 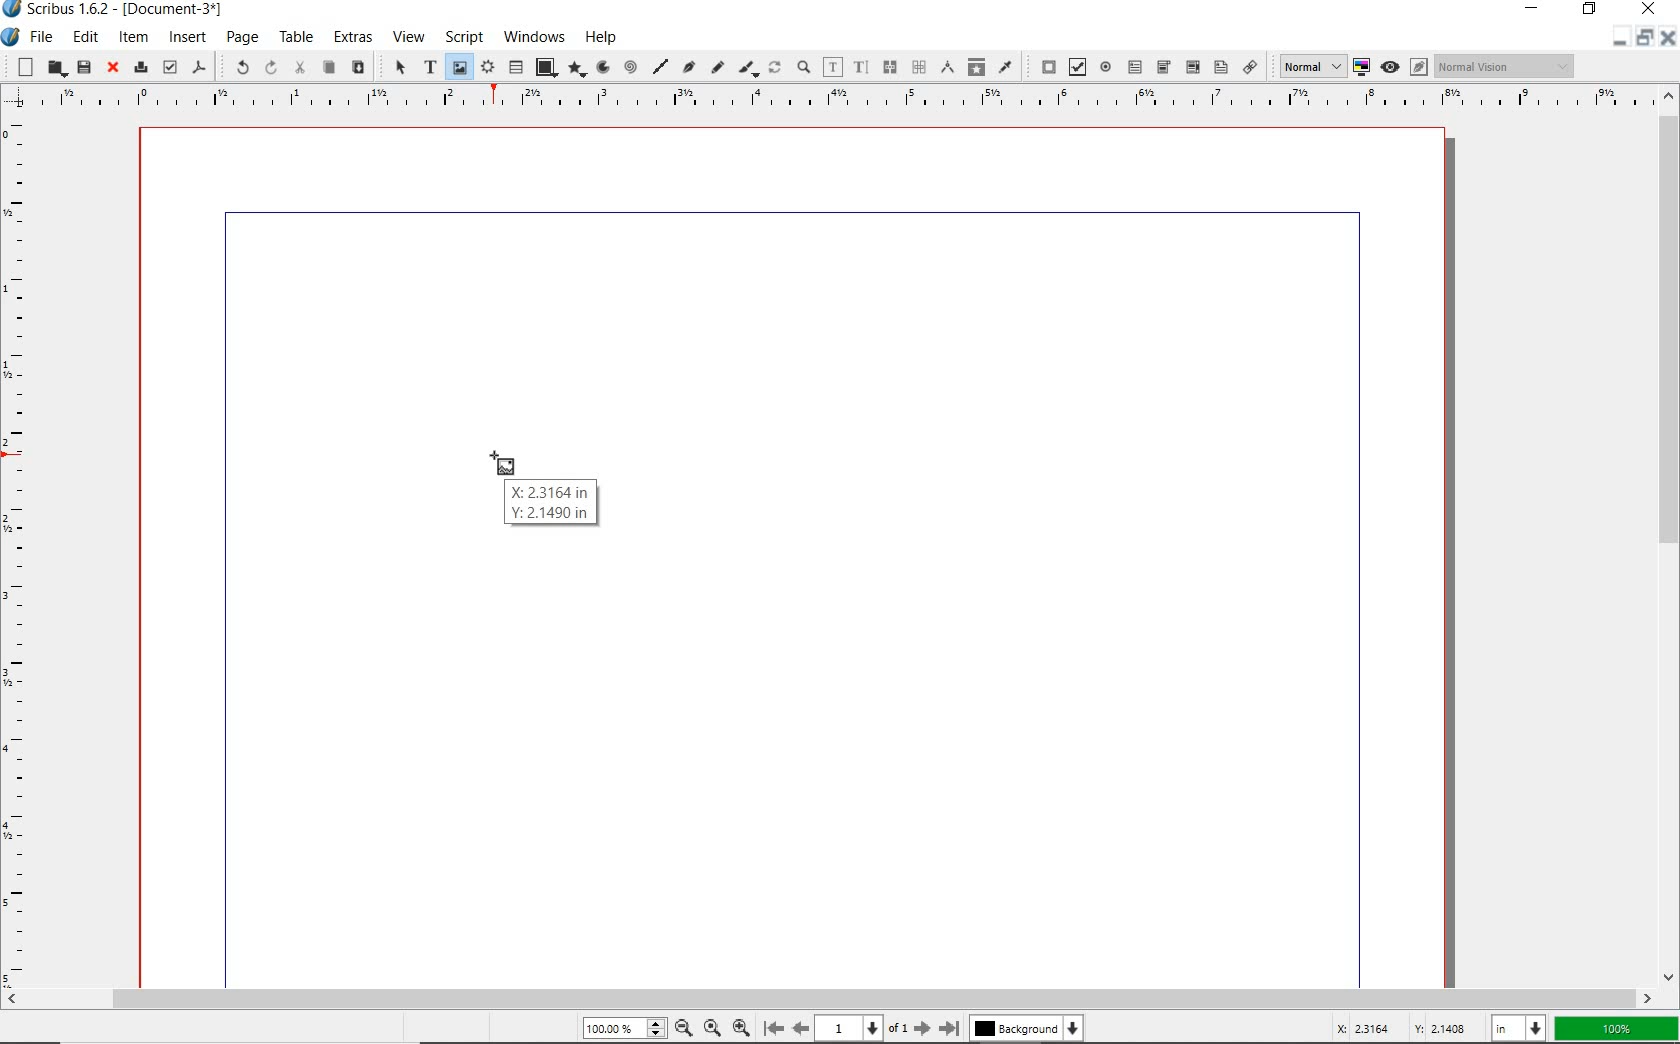 I want to click on toggle color, so click(x=1361, y=65).